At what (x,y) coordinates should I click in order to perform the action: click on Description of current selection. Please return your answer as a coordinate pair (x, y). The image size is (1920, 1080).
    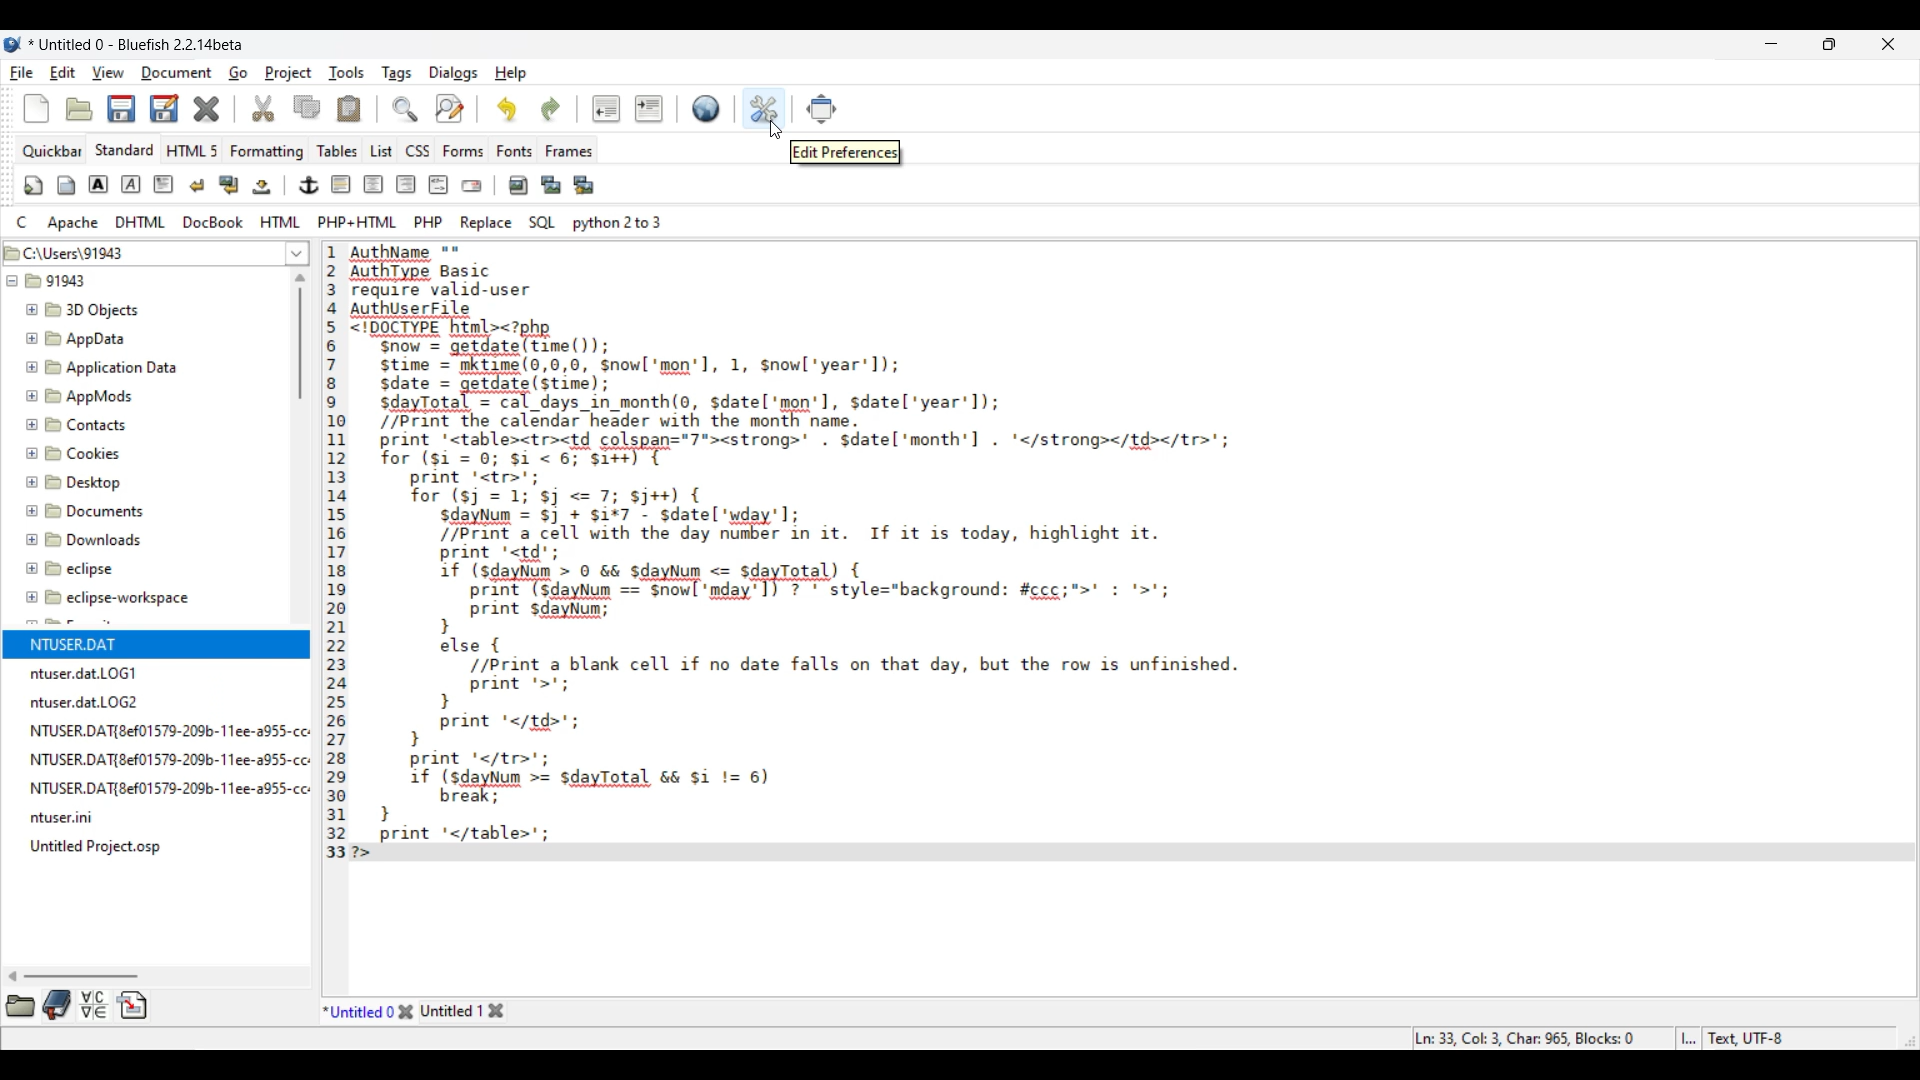
    Looking at the image, I should click on (845, 152).